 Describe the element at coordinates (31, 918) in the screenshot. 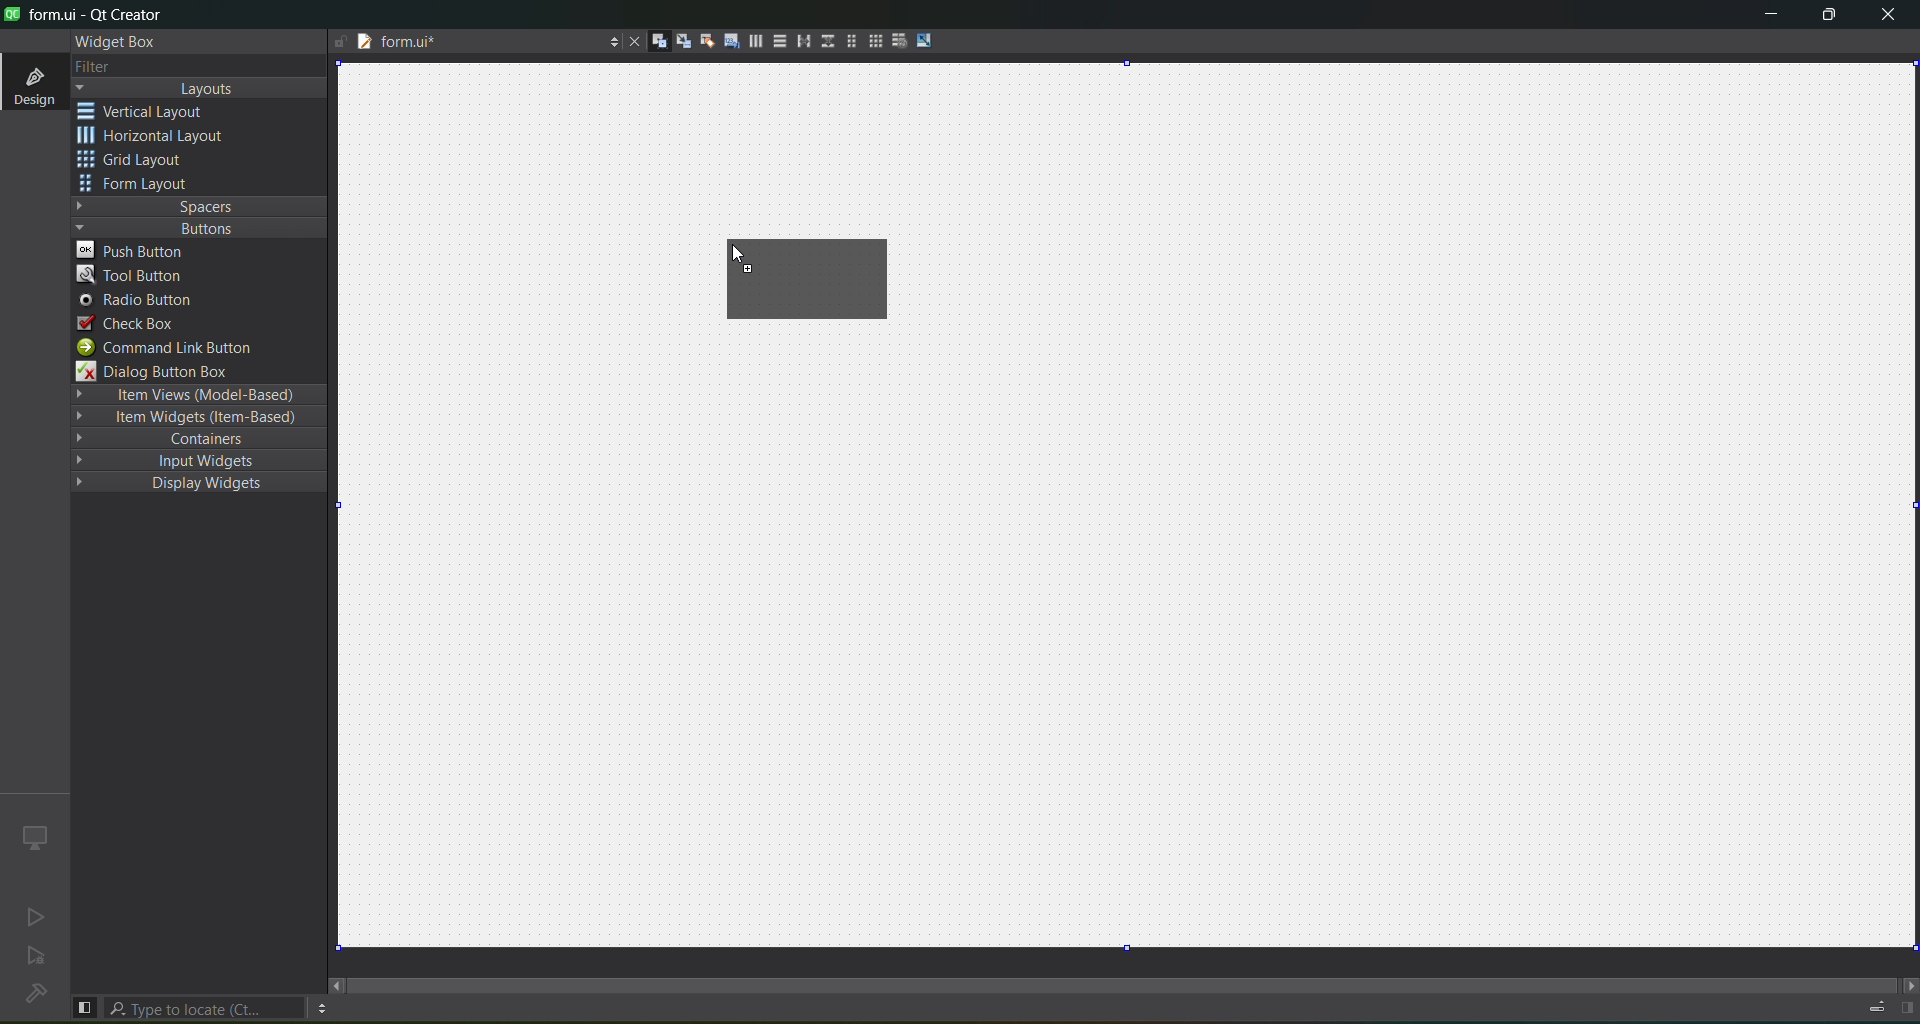

I see `no active` at that location.